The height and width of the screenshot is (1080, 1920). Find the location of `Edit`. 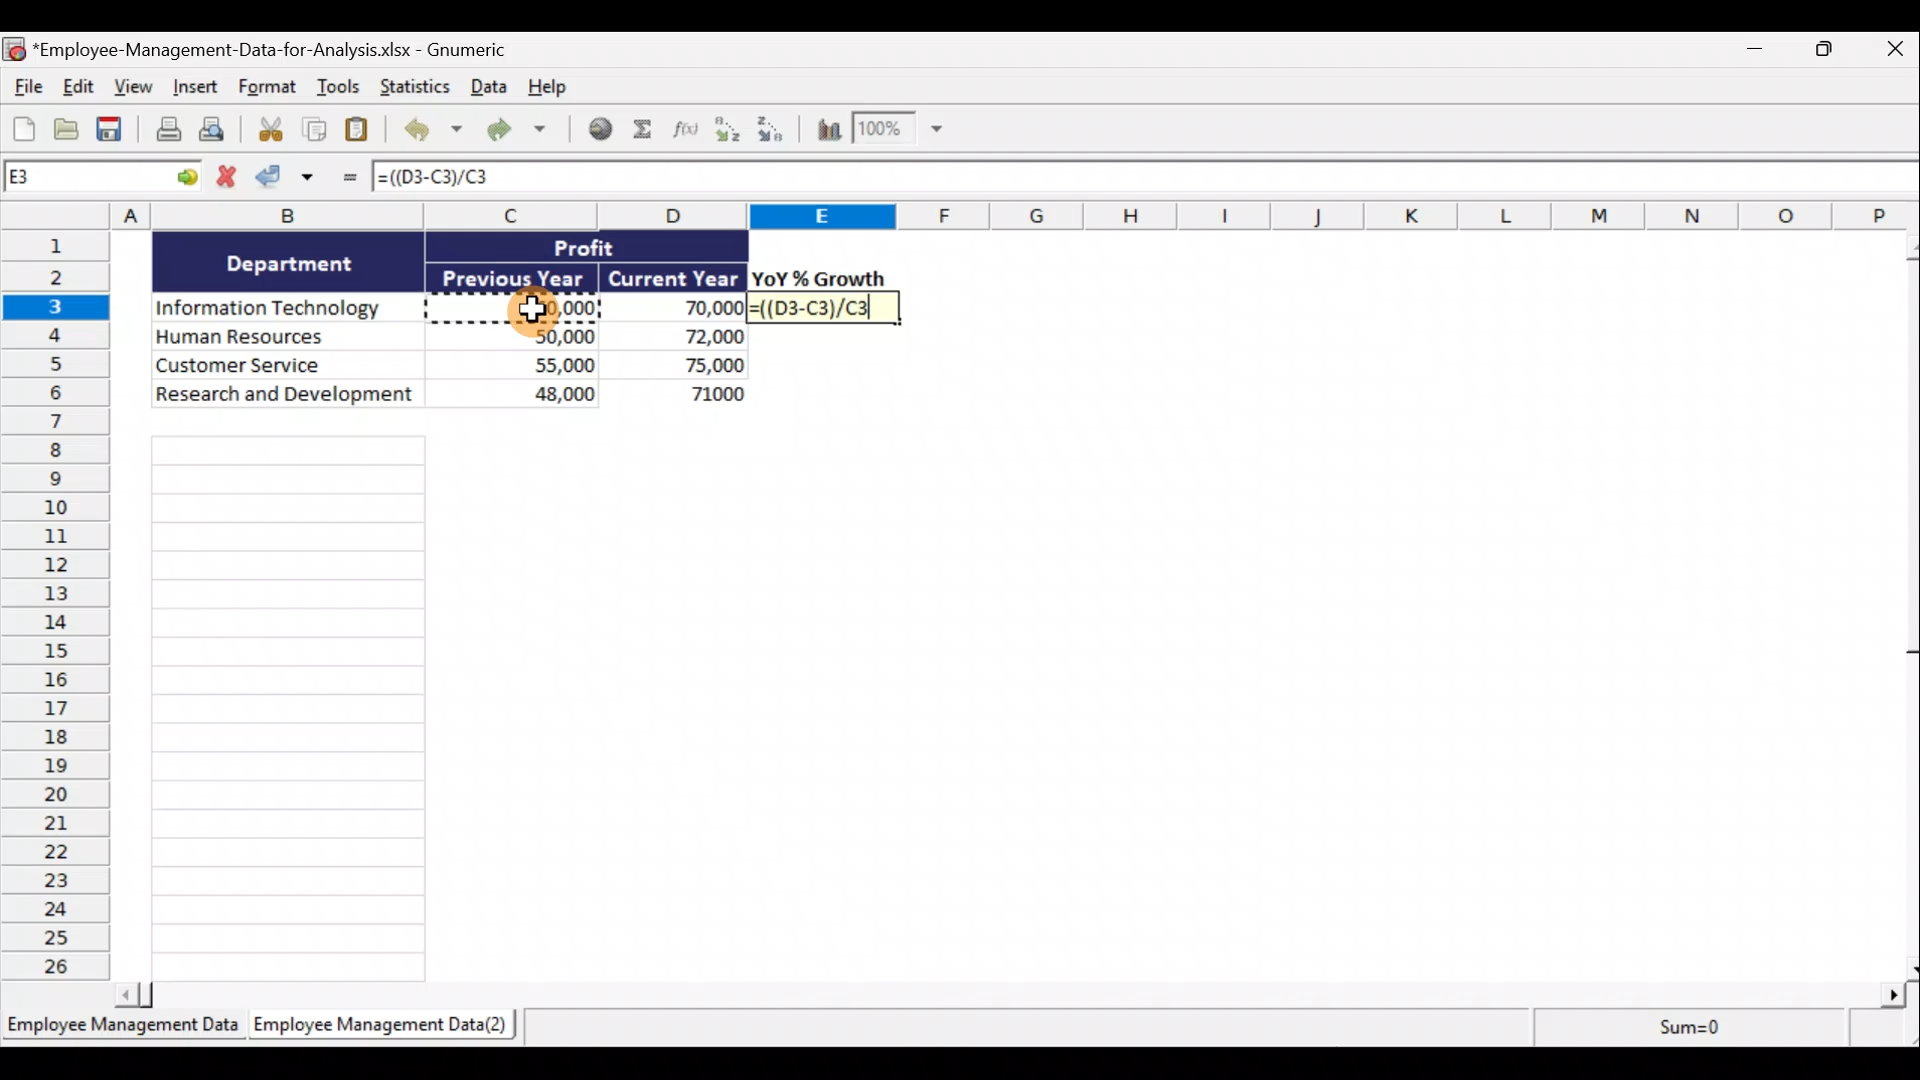

Edit is located at coordinates (77, 86).